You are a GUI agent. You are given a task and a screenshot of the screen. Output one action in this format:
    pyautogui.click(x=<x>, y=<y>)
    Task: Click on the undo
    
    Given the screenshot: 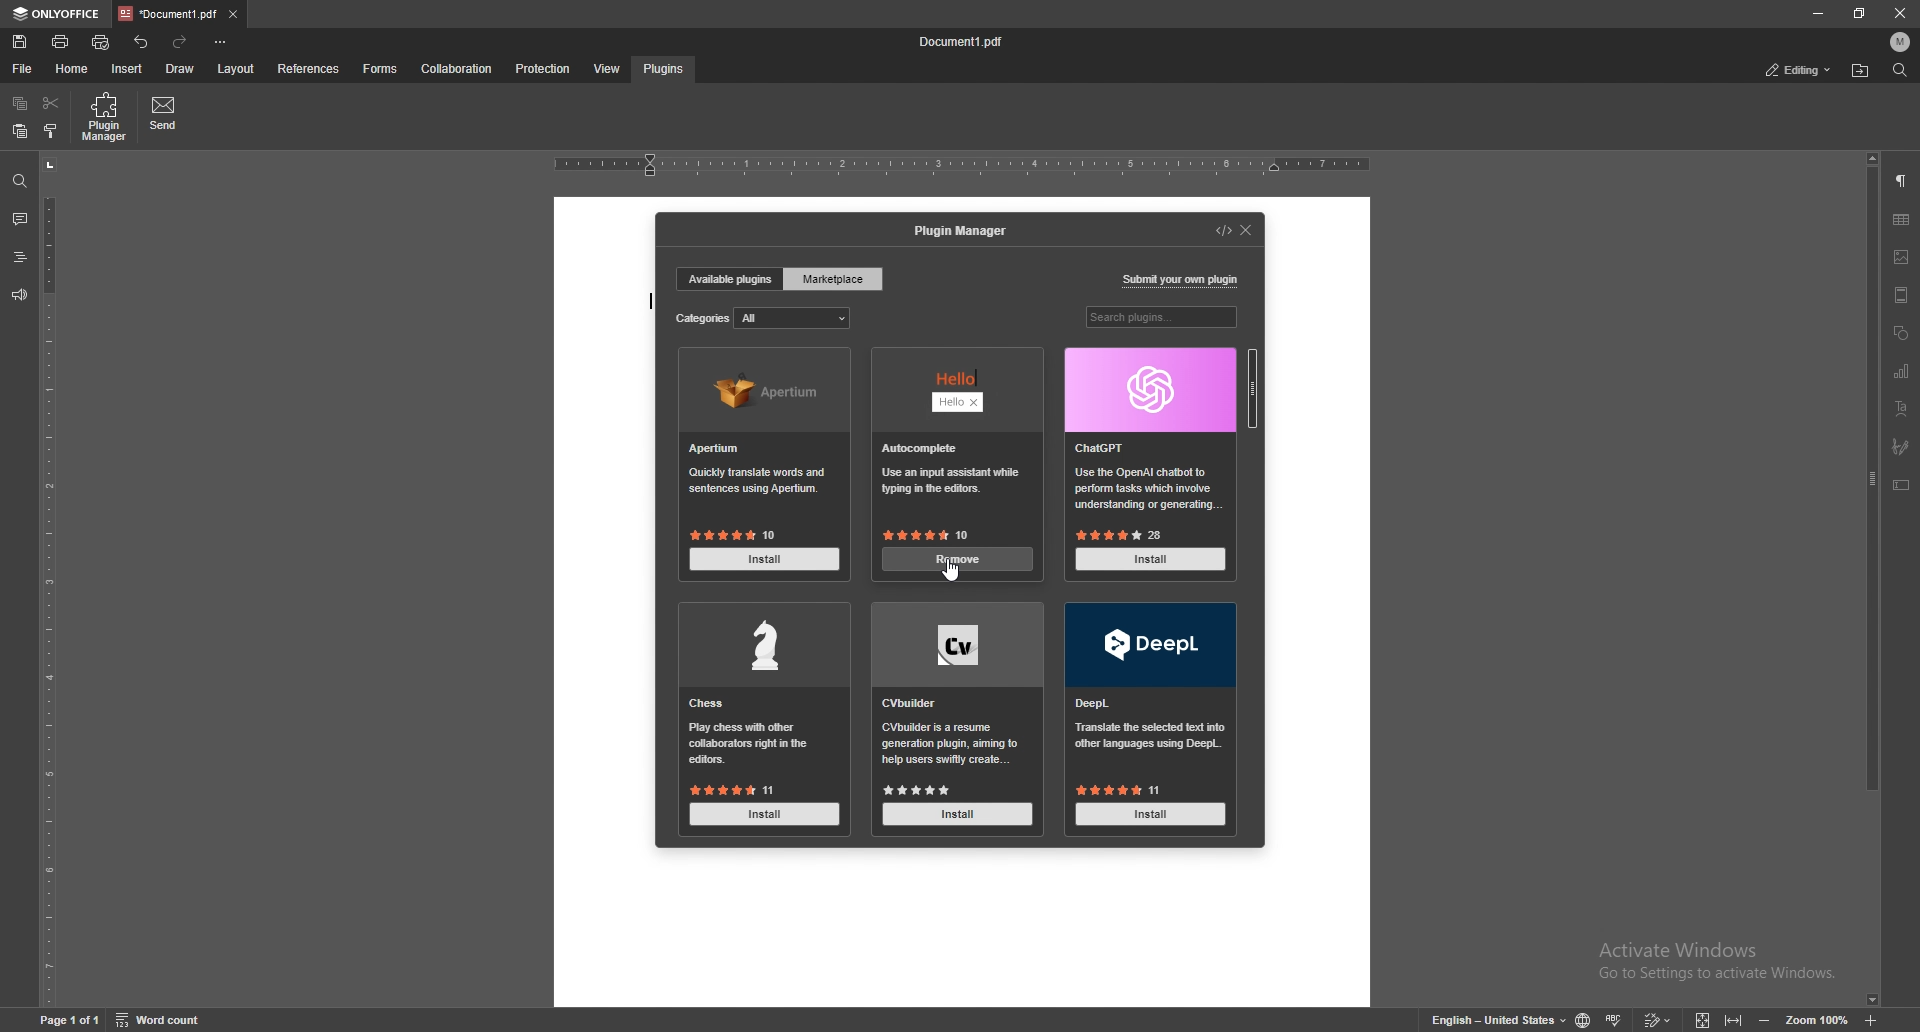 What is the action you would take?
    pyautogui.click(x=143, y=41)
    